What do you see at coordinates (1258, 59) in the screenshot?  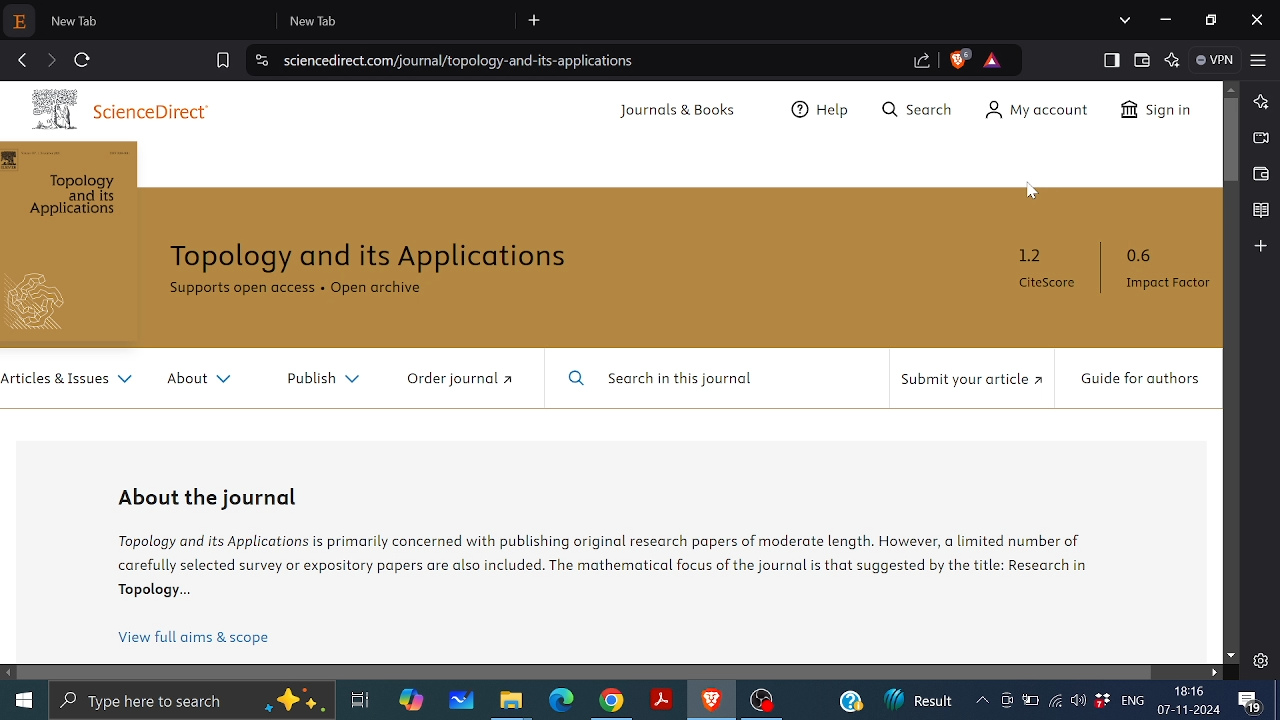 I see `Customize and control btave` at bounding box center [1258, 59].